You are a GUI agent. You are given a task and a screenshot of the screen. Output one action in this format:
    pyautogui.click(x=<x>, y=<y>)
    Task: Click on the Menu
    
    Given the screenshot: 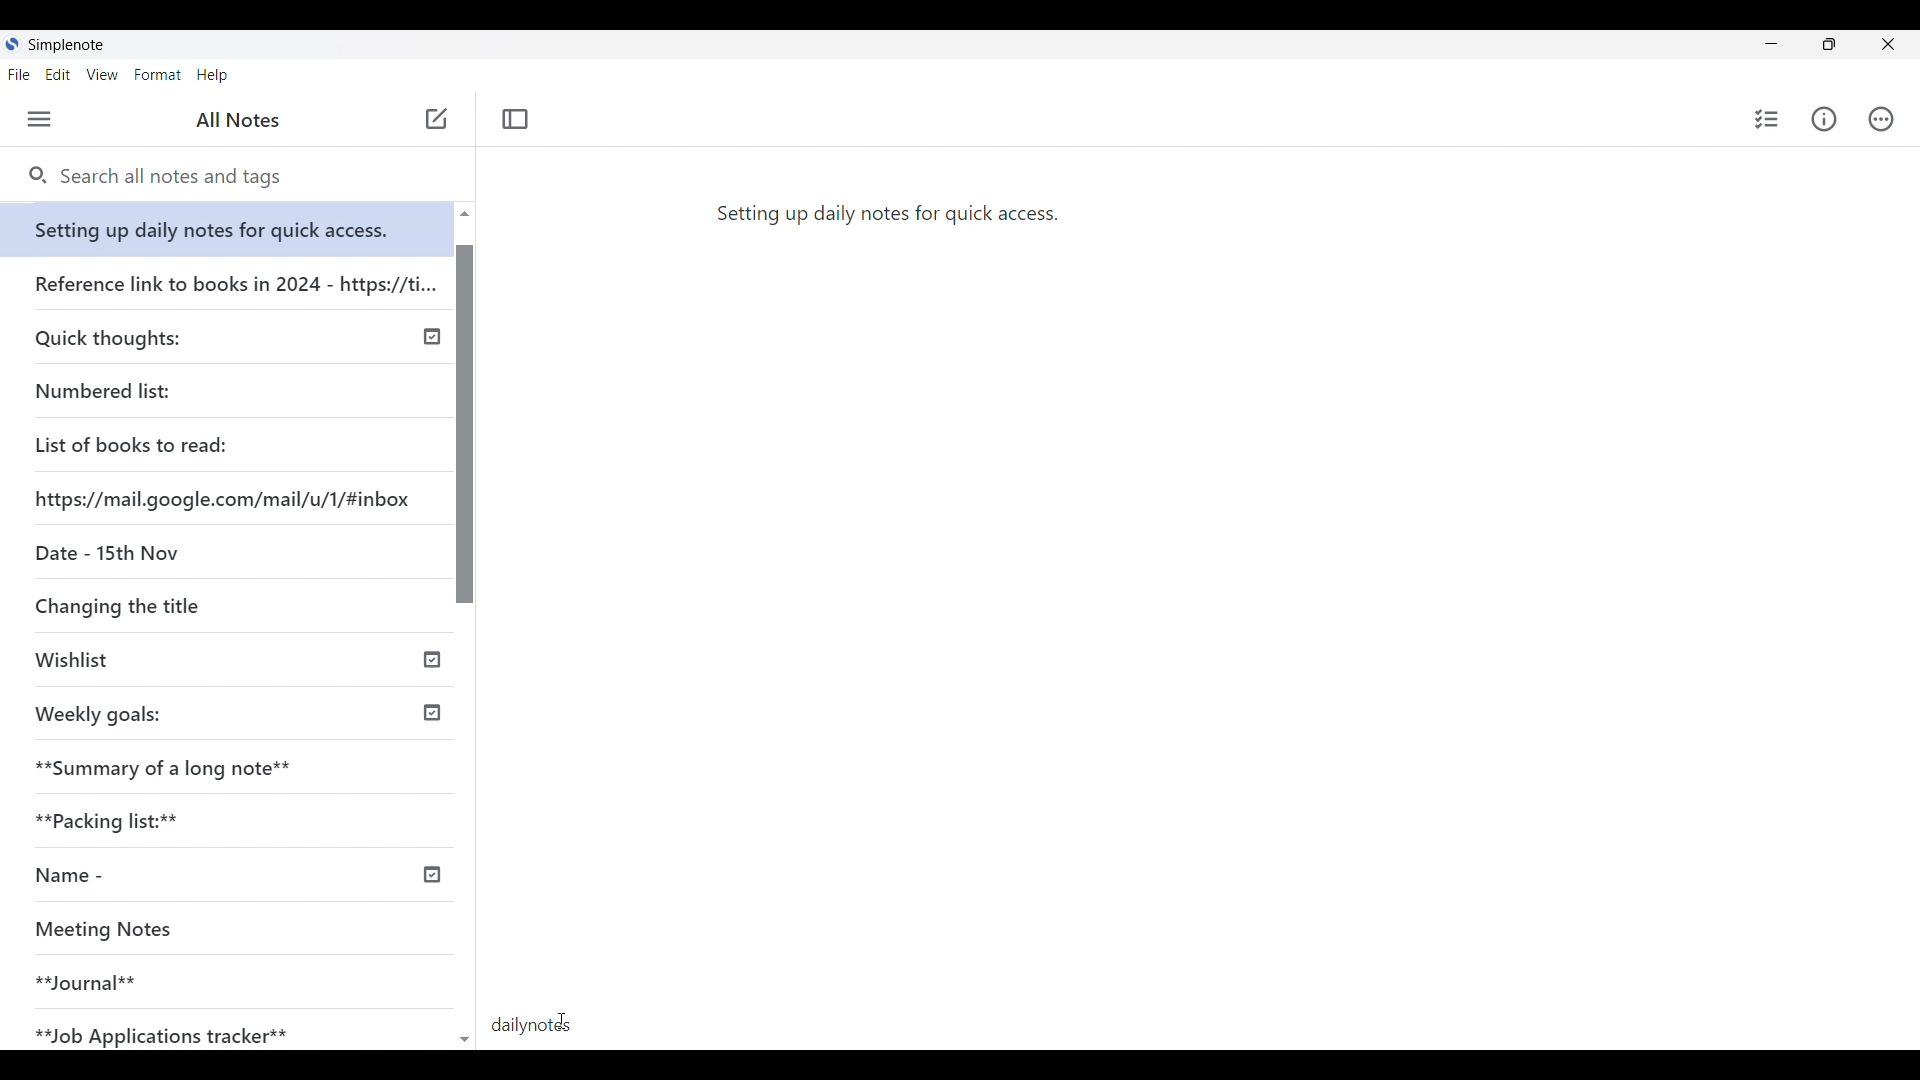 What is the action you would take?
    pyautogui.click(x=39, y=119)
    